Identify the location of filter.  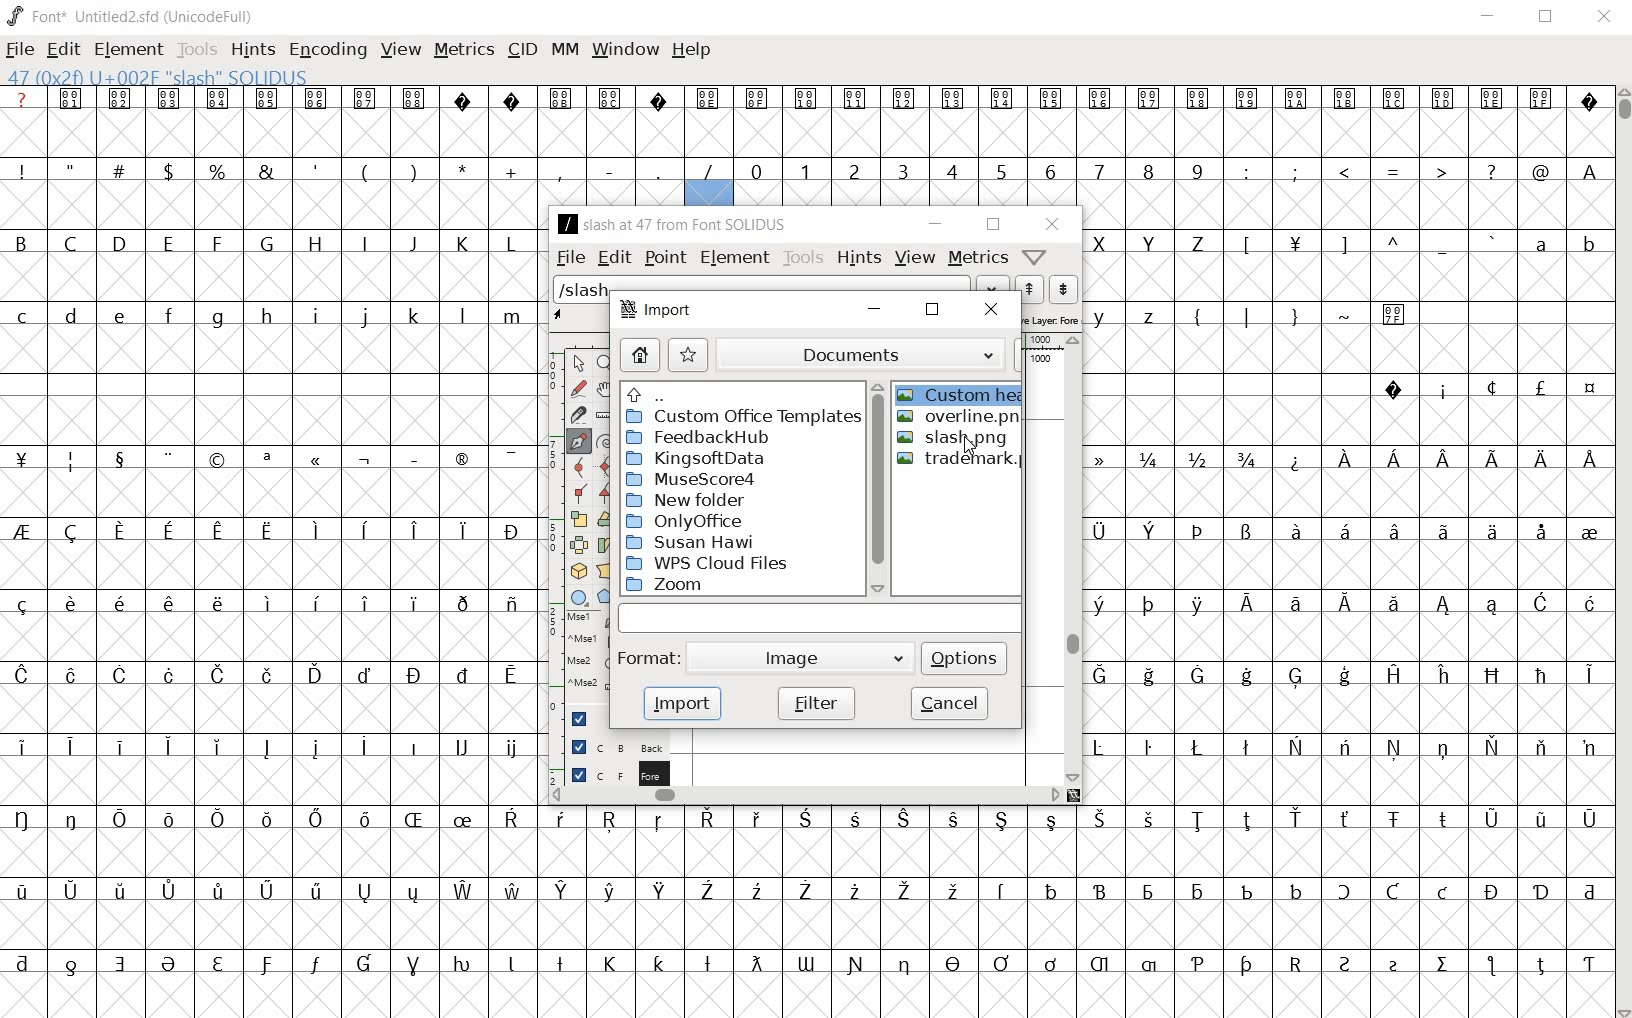
(817, 702).